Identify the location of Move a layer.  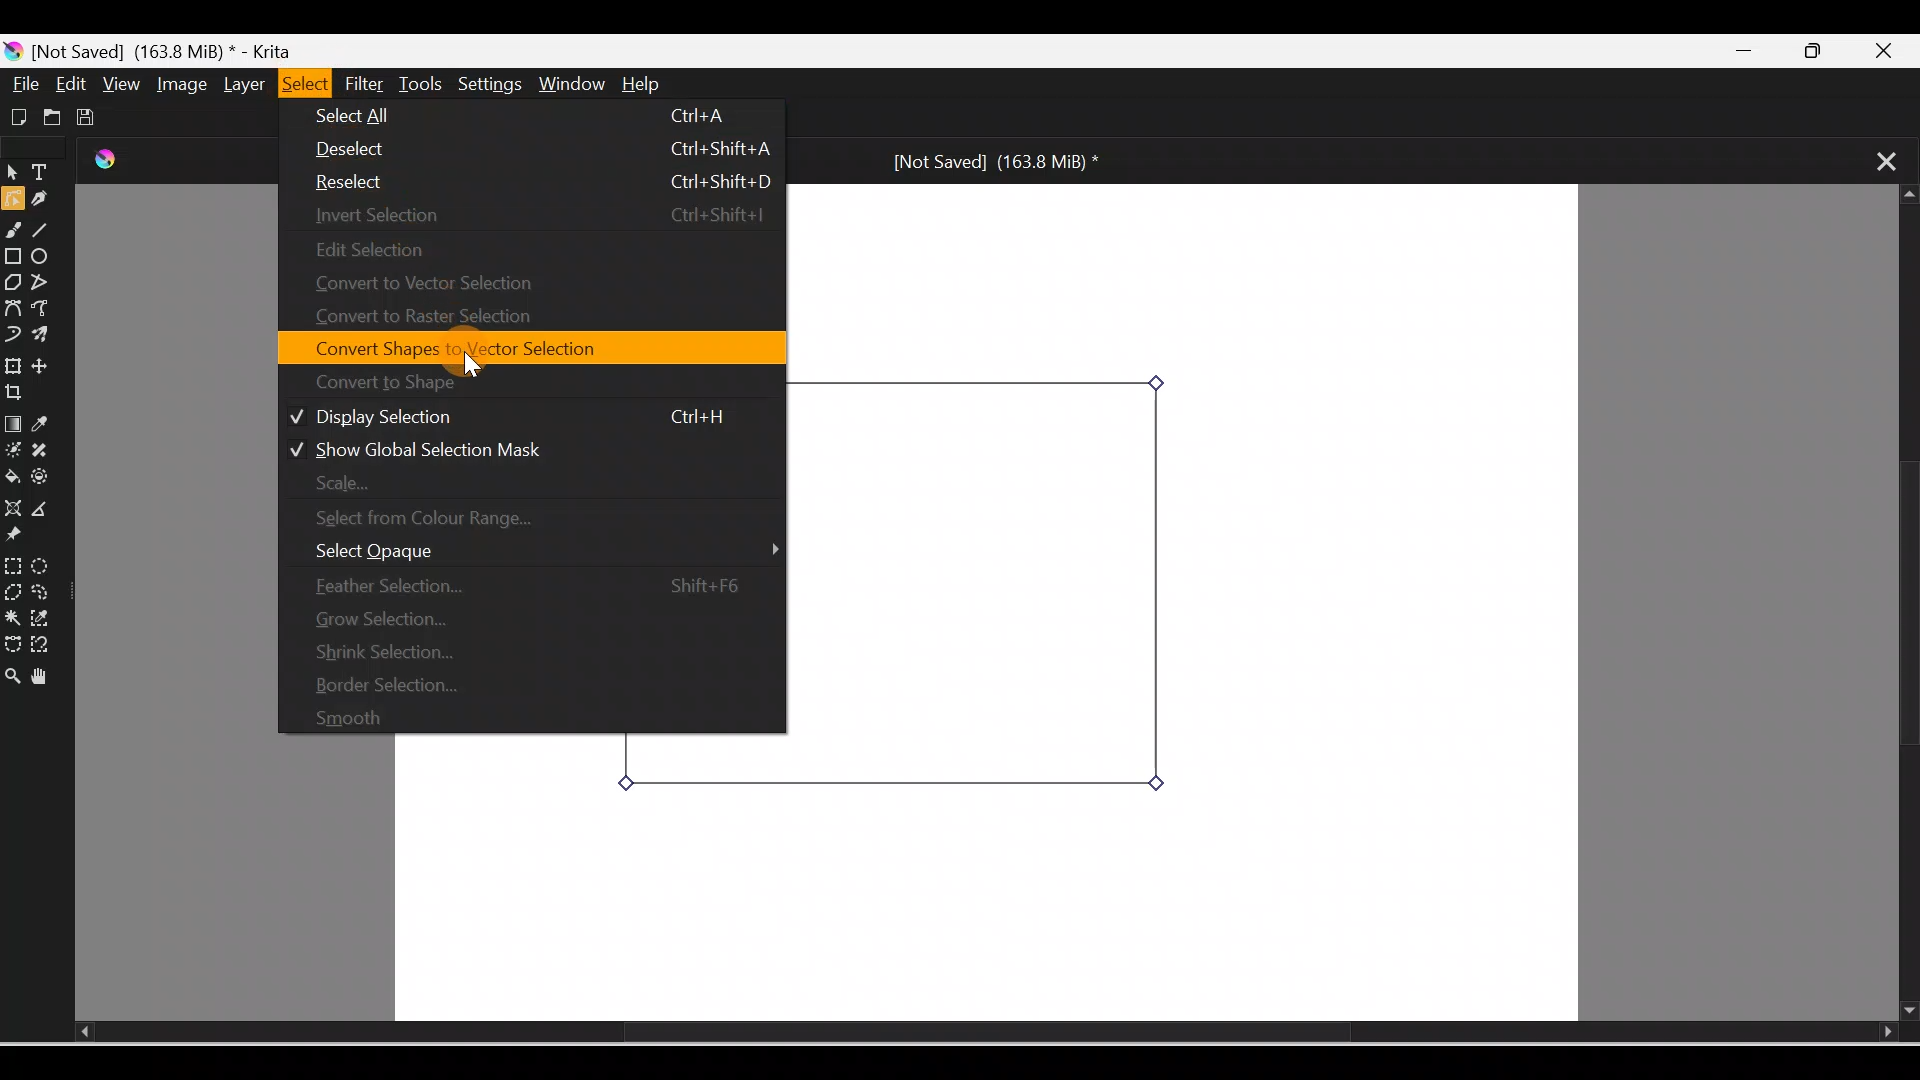
(49, 366).